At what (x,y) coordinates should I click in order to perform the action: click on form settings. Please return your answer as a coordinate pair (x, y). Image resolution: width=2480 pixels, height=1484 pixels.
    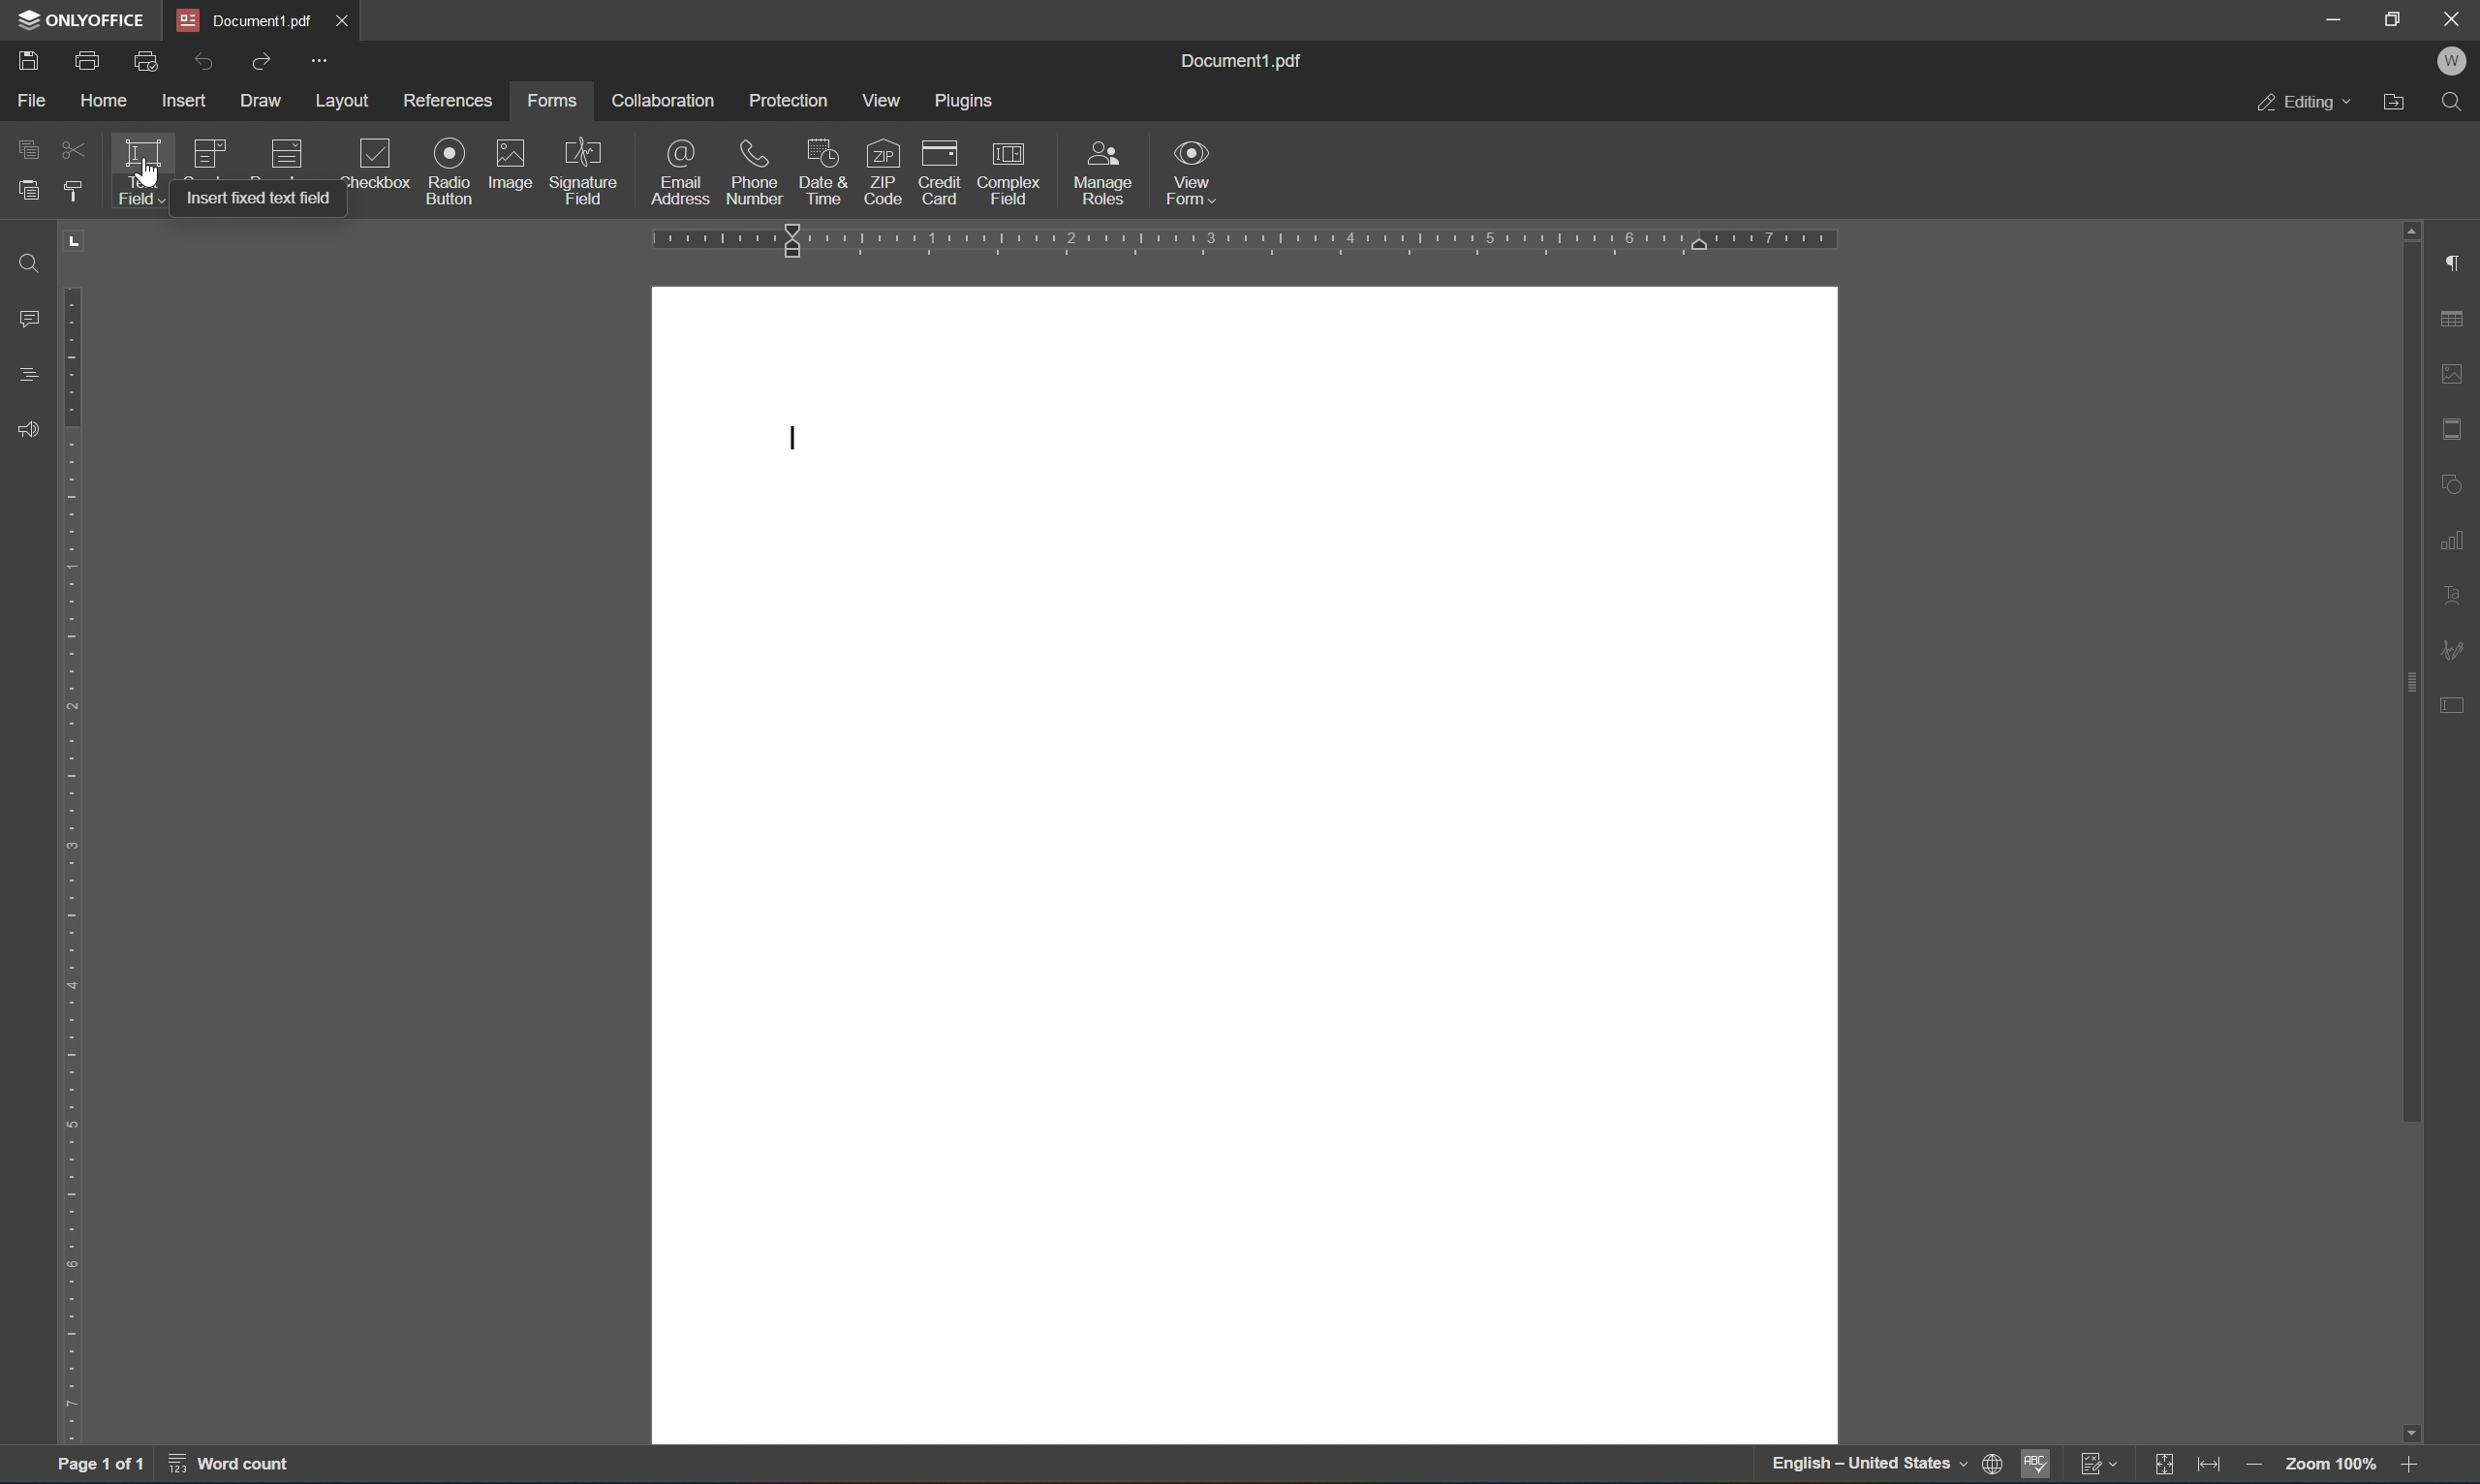
    Looking at the image, I should click on (2458, 702).